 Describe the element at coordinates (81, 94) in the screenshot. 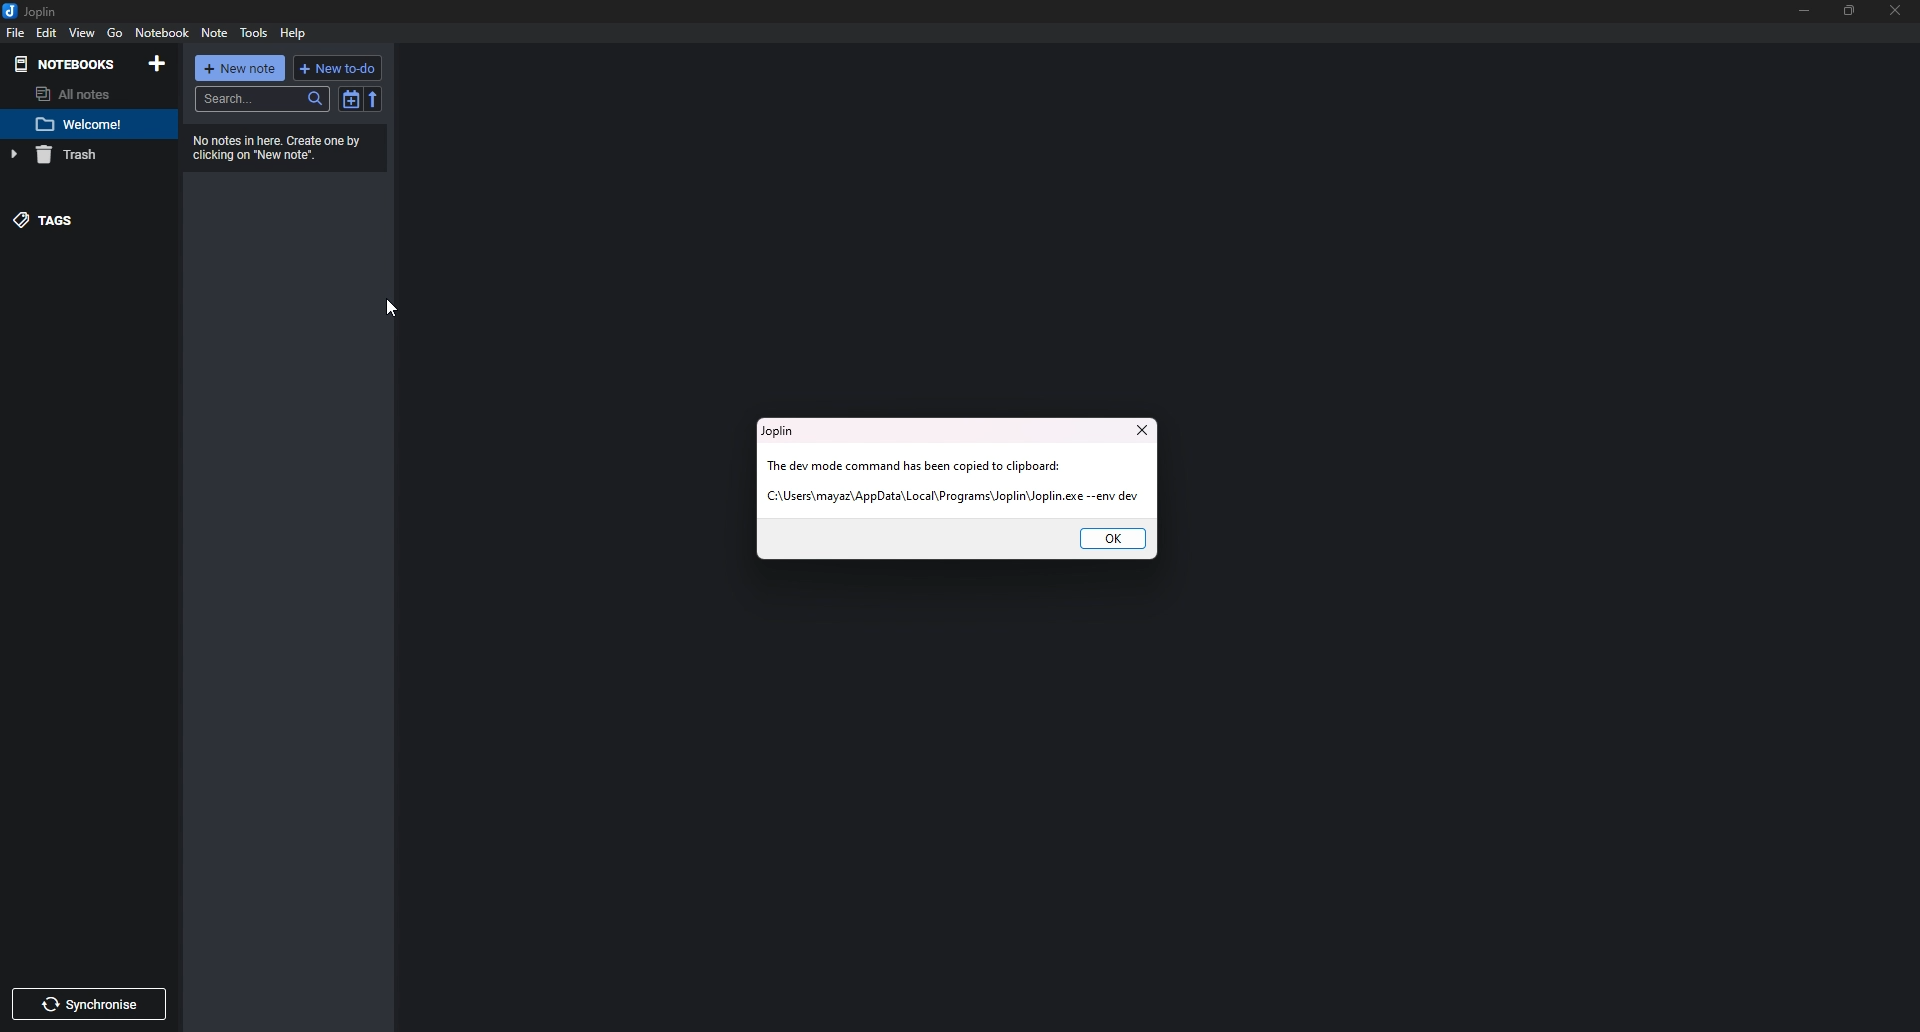

I see `All notes` at that location.